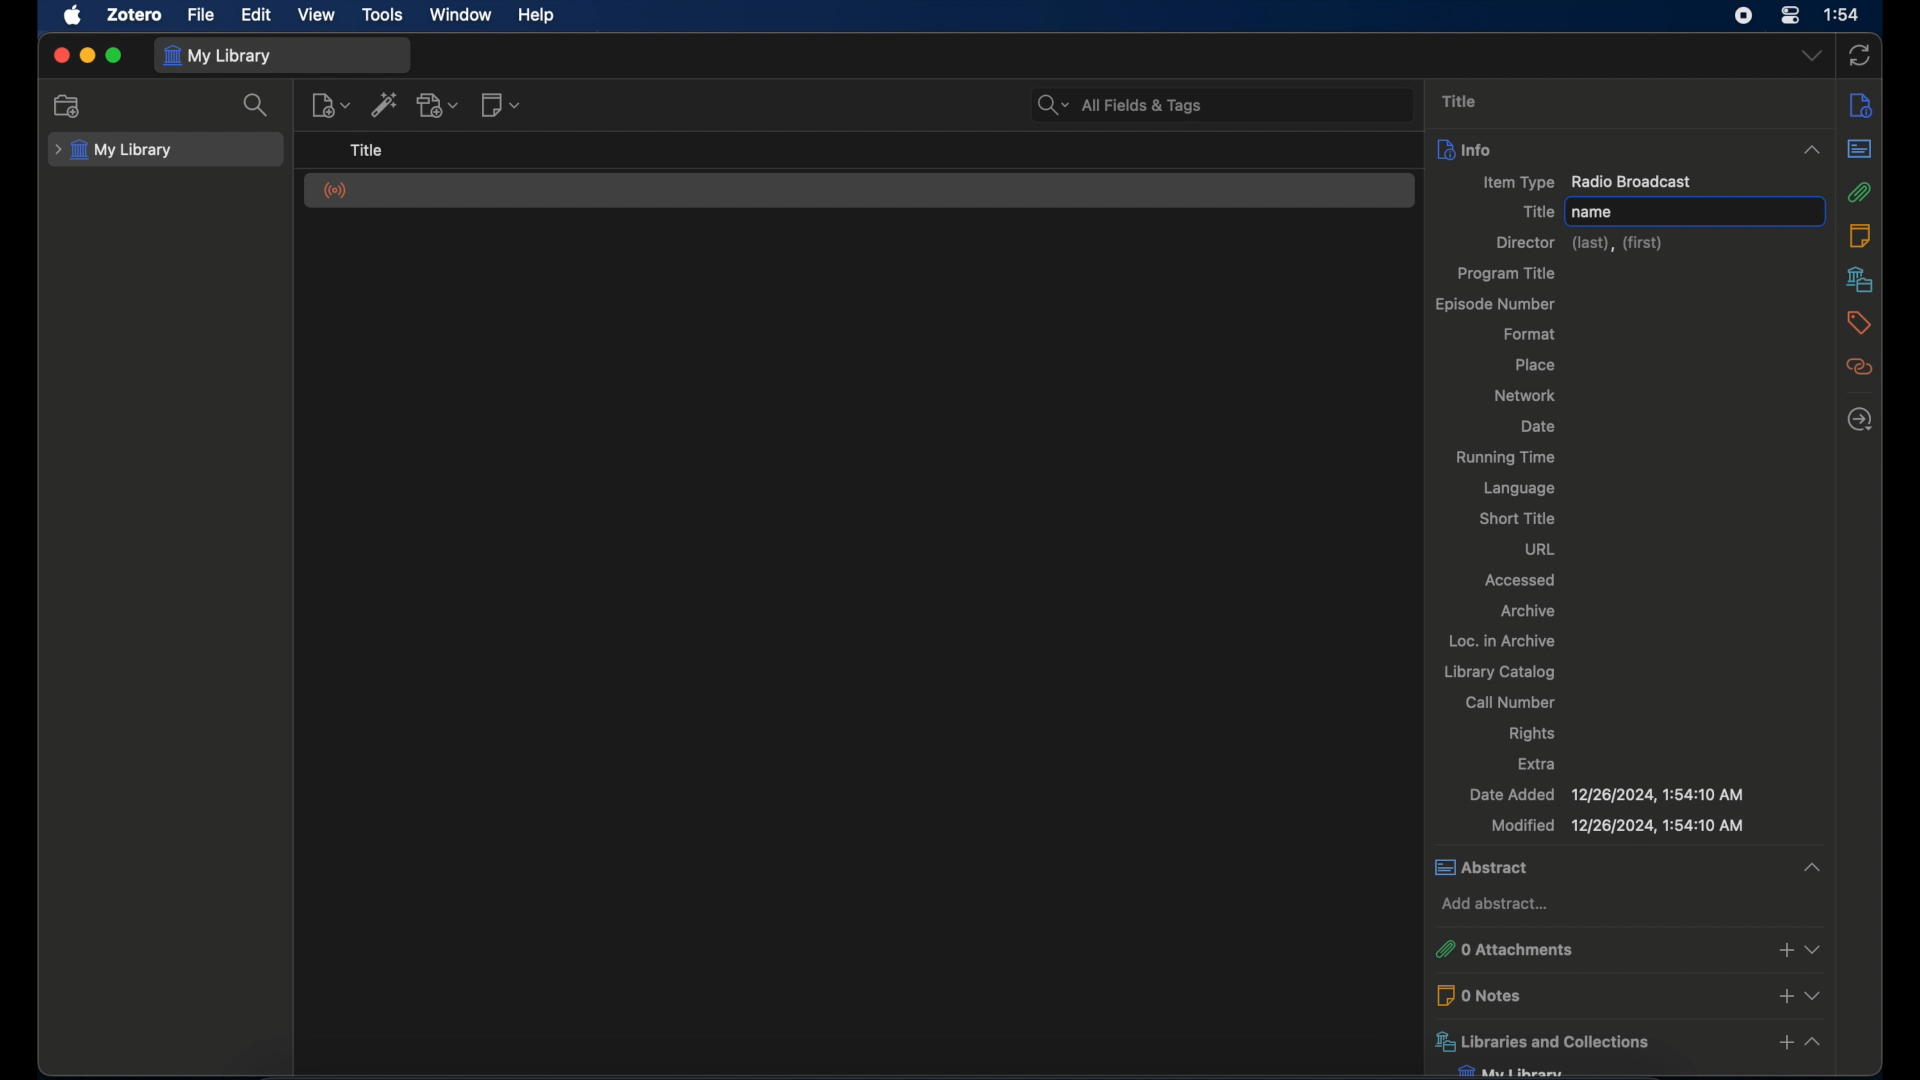 The width and height of the screenshot is (1920, 1080). Describe the element at coordinates (1630, 866) in the screenshot. I see `abstract` at that location.